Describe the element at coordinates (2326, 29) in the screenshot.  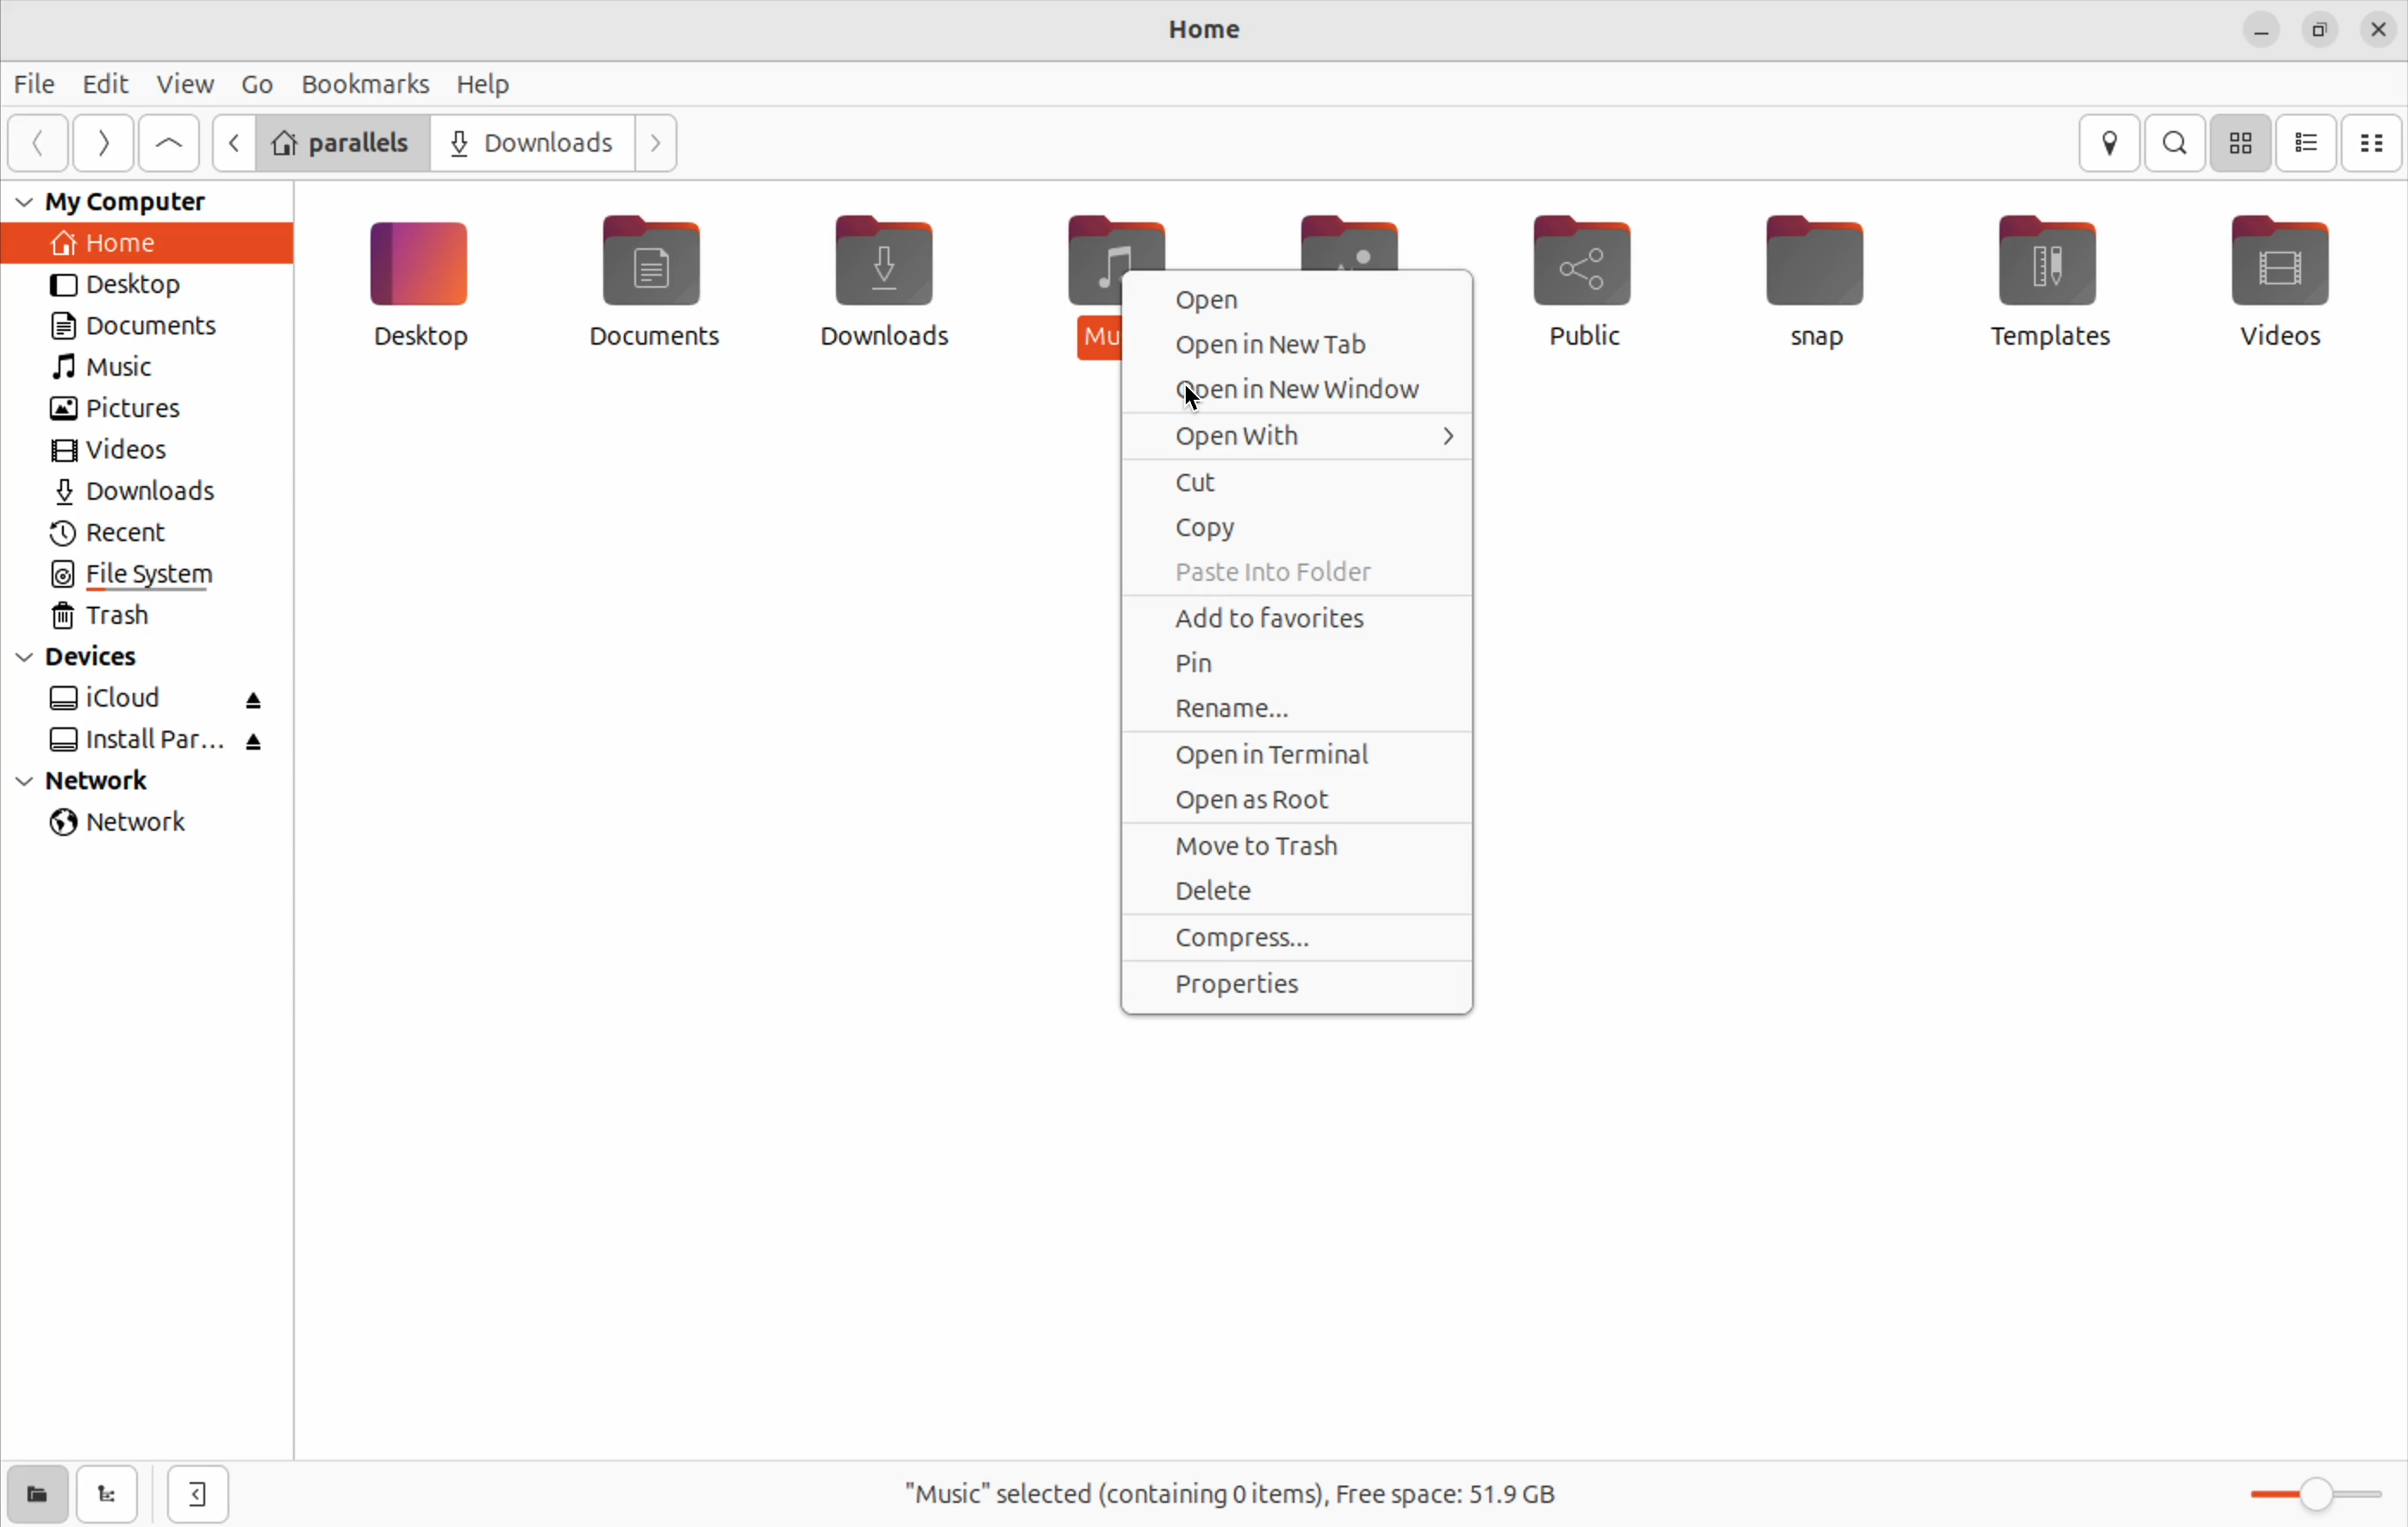
I see `resize` at that location.